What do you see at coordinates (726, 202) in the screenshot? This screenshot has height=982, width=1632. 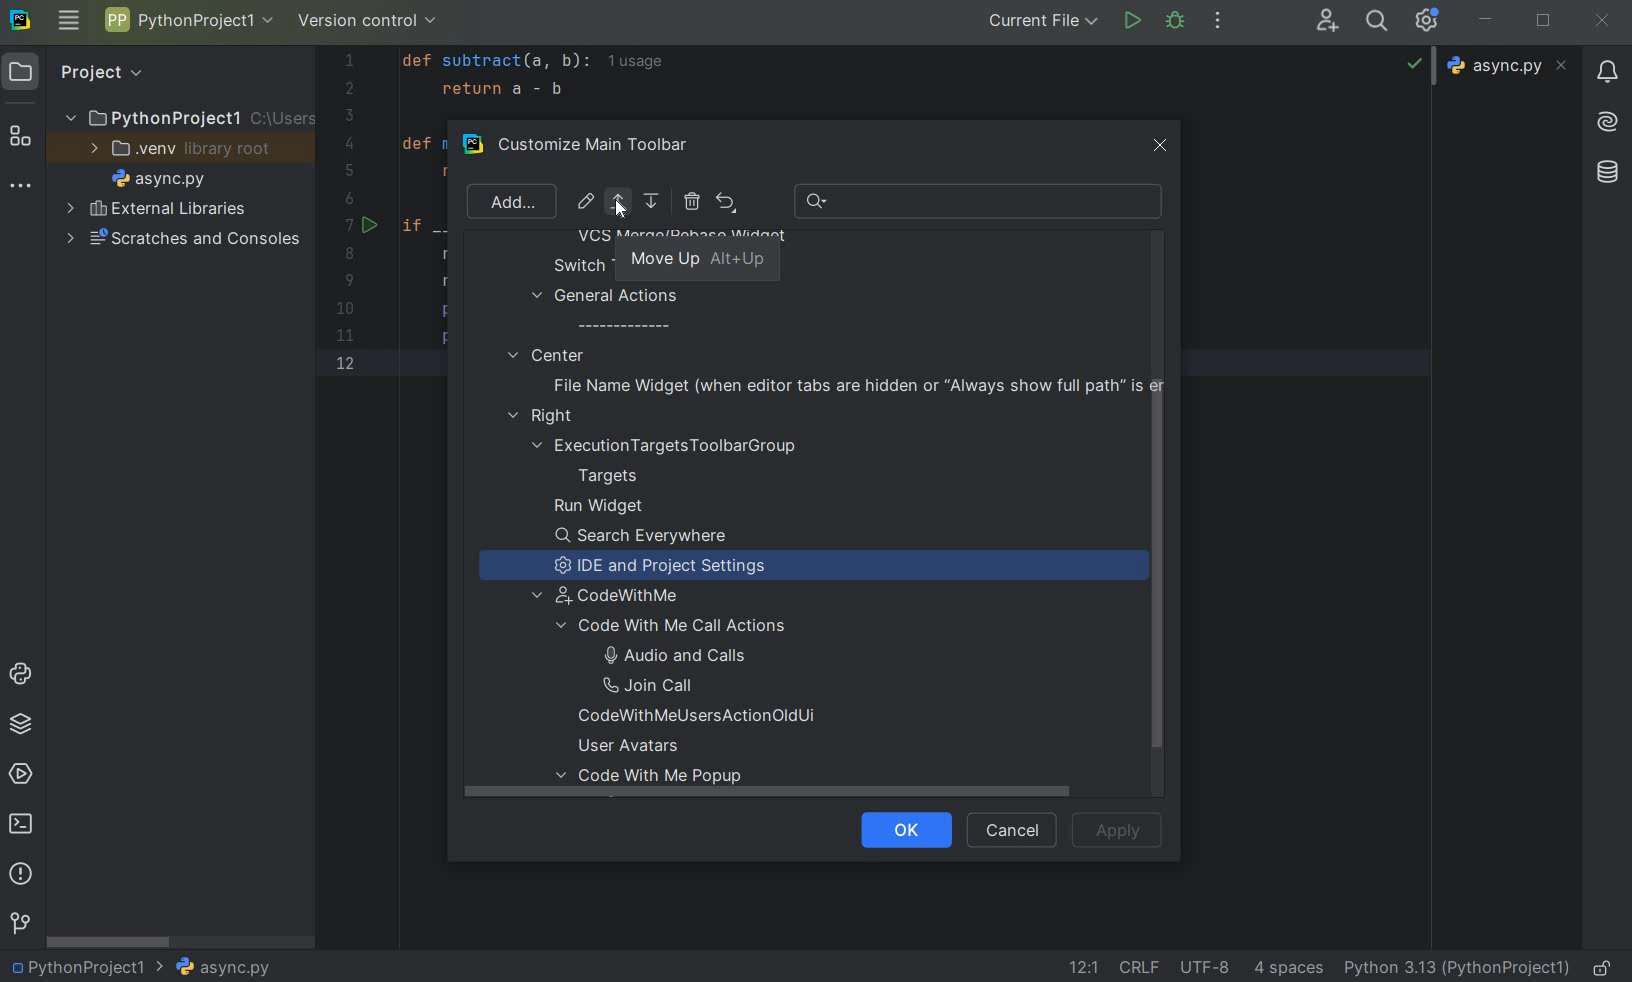 I see `RESTORE ACTIONS` at bounding box center [726, 202].